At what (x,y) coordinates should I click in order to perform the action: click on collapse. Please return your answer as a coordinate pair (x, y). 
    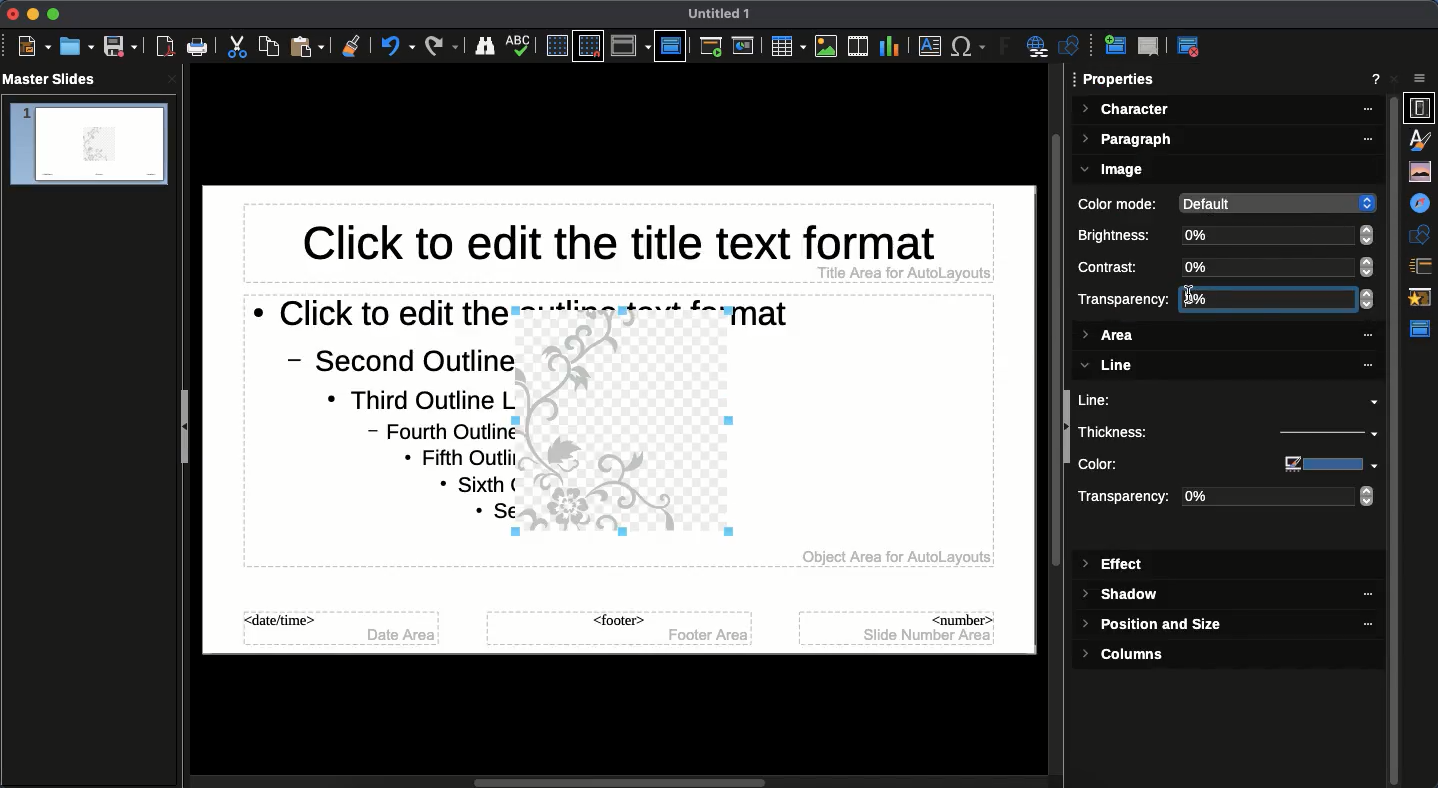
    Looking at the image, I should click on (1067, 429).